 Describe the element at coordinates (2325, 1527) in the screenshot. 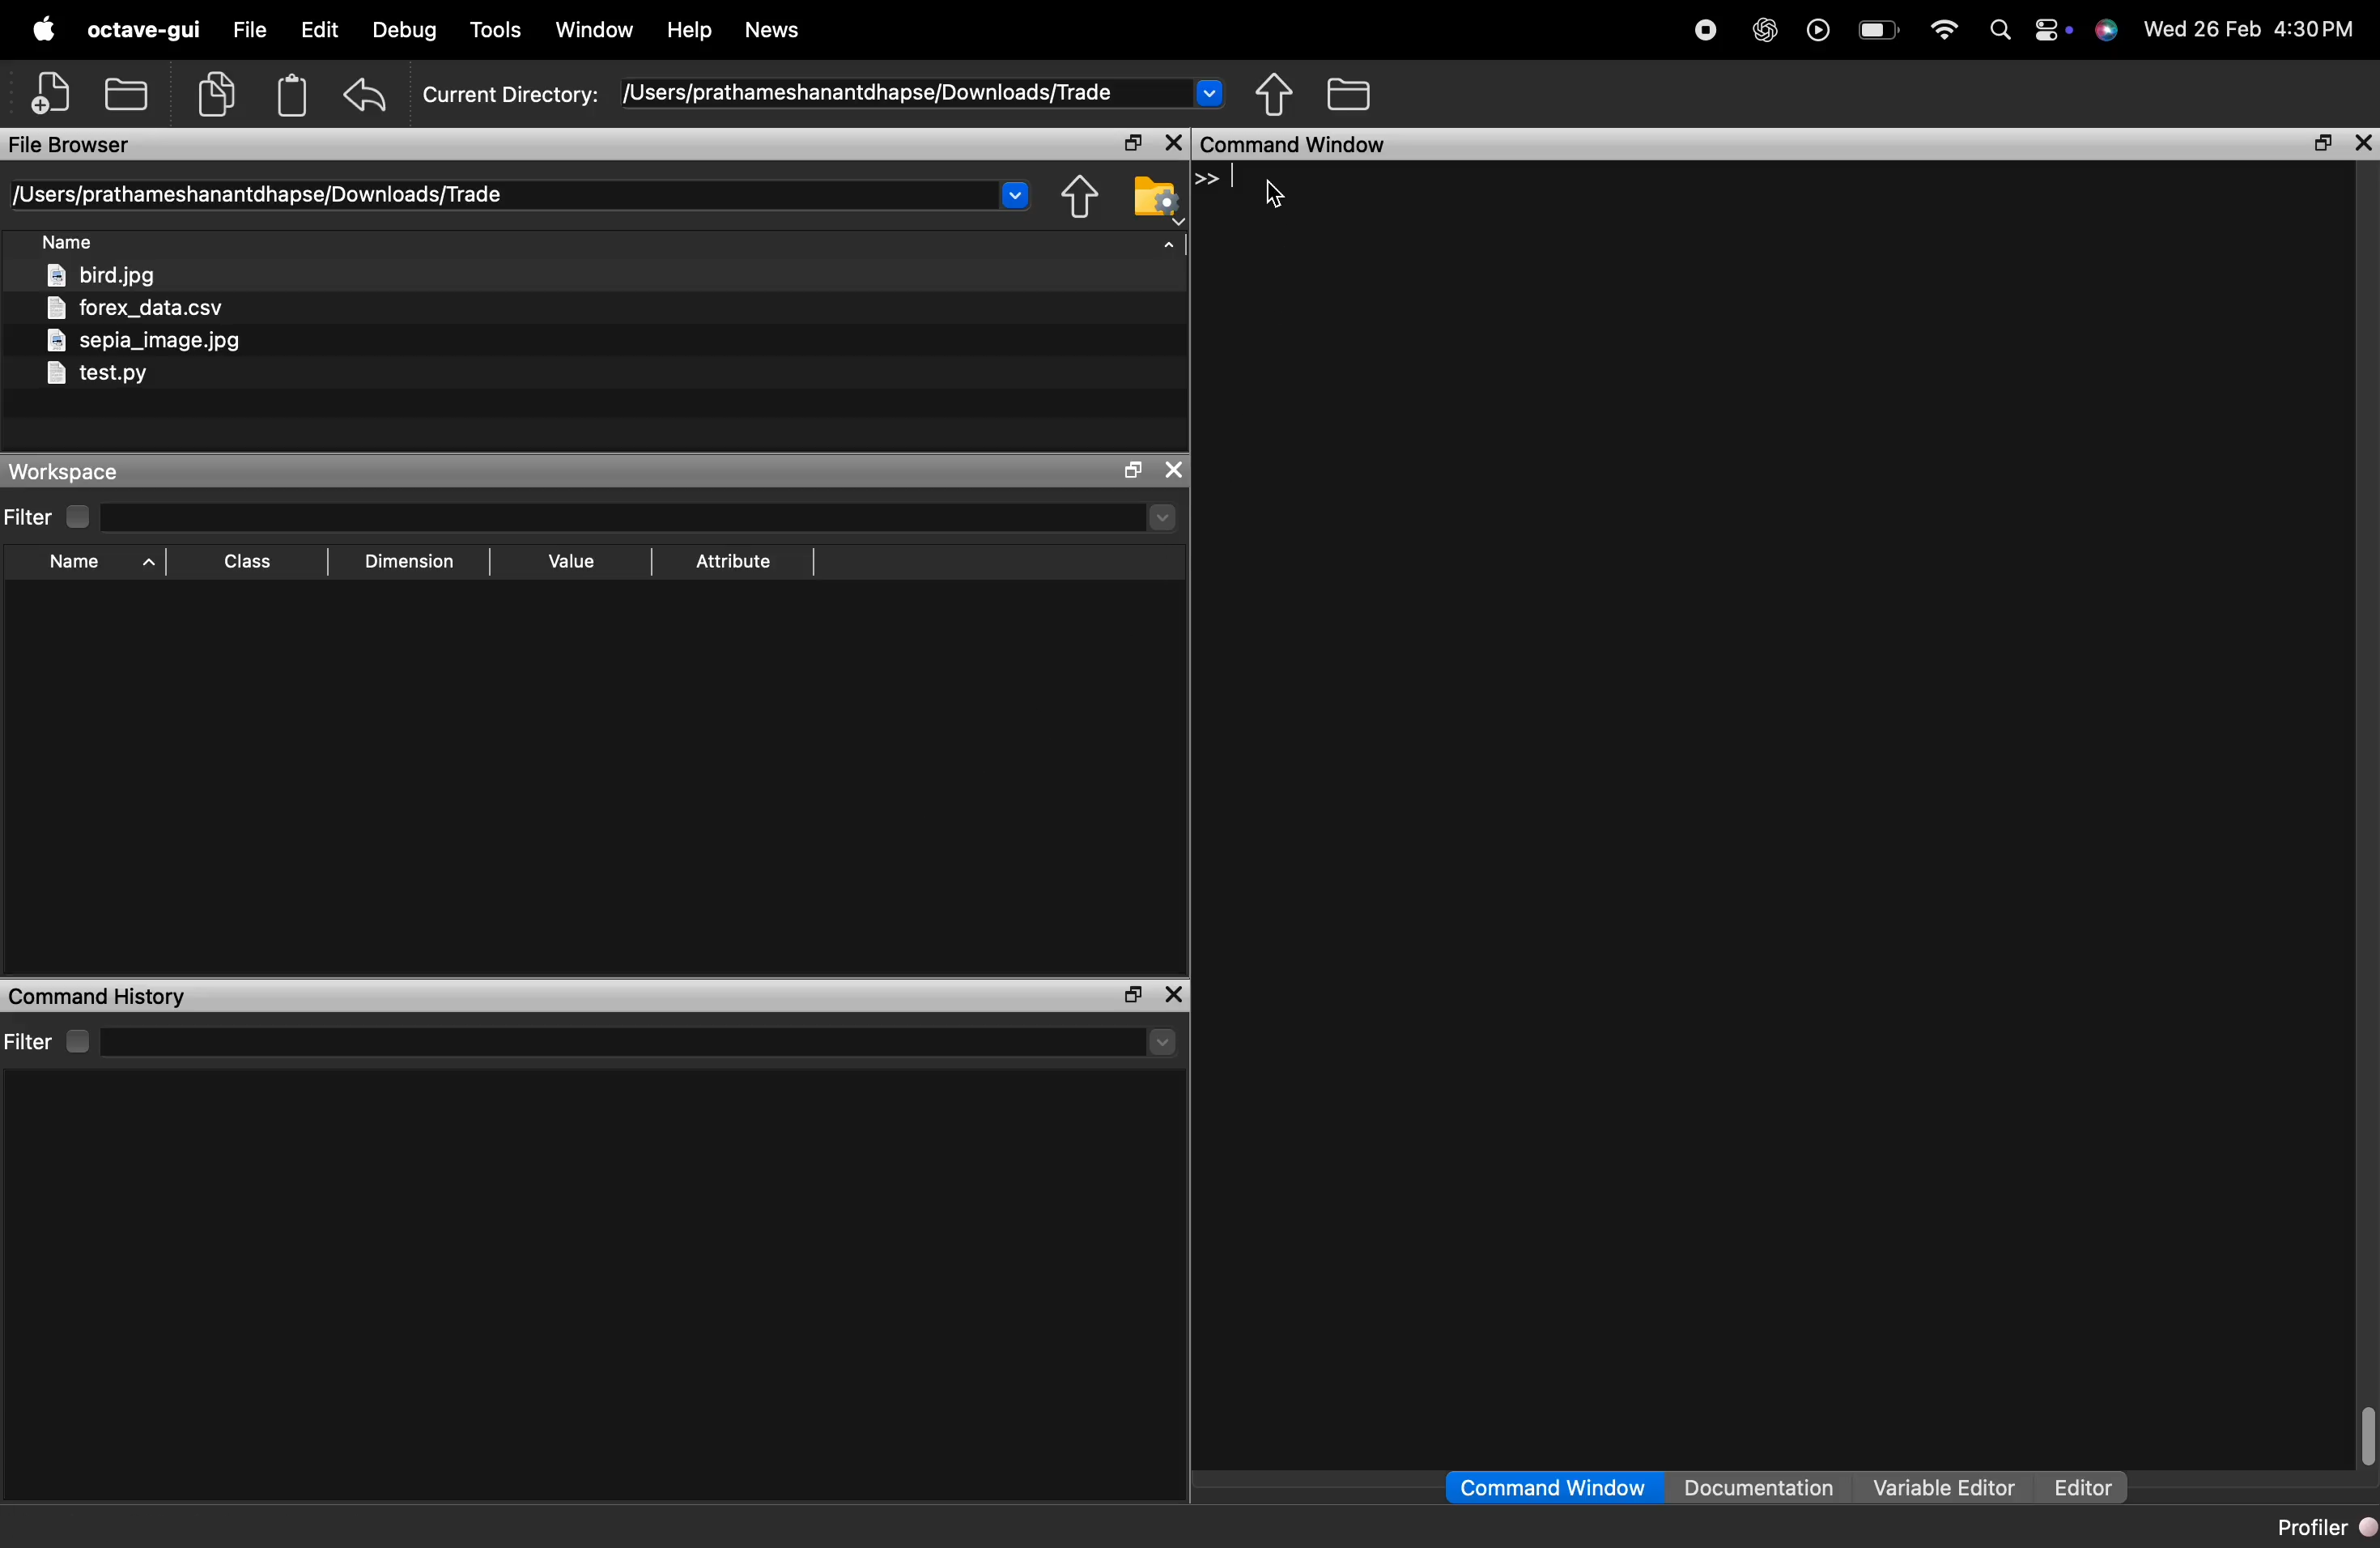

I see `Profiler` at that location.